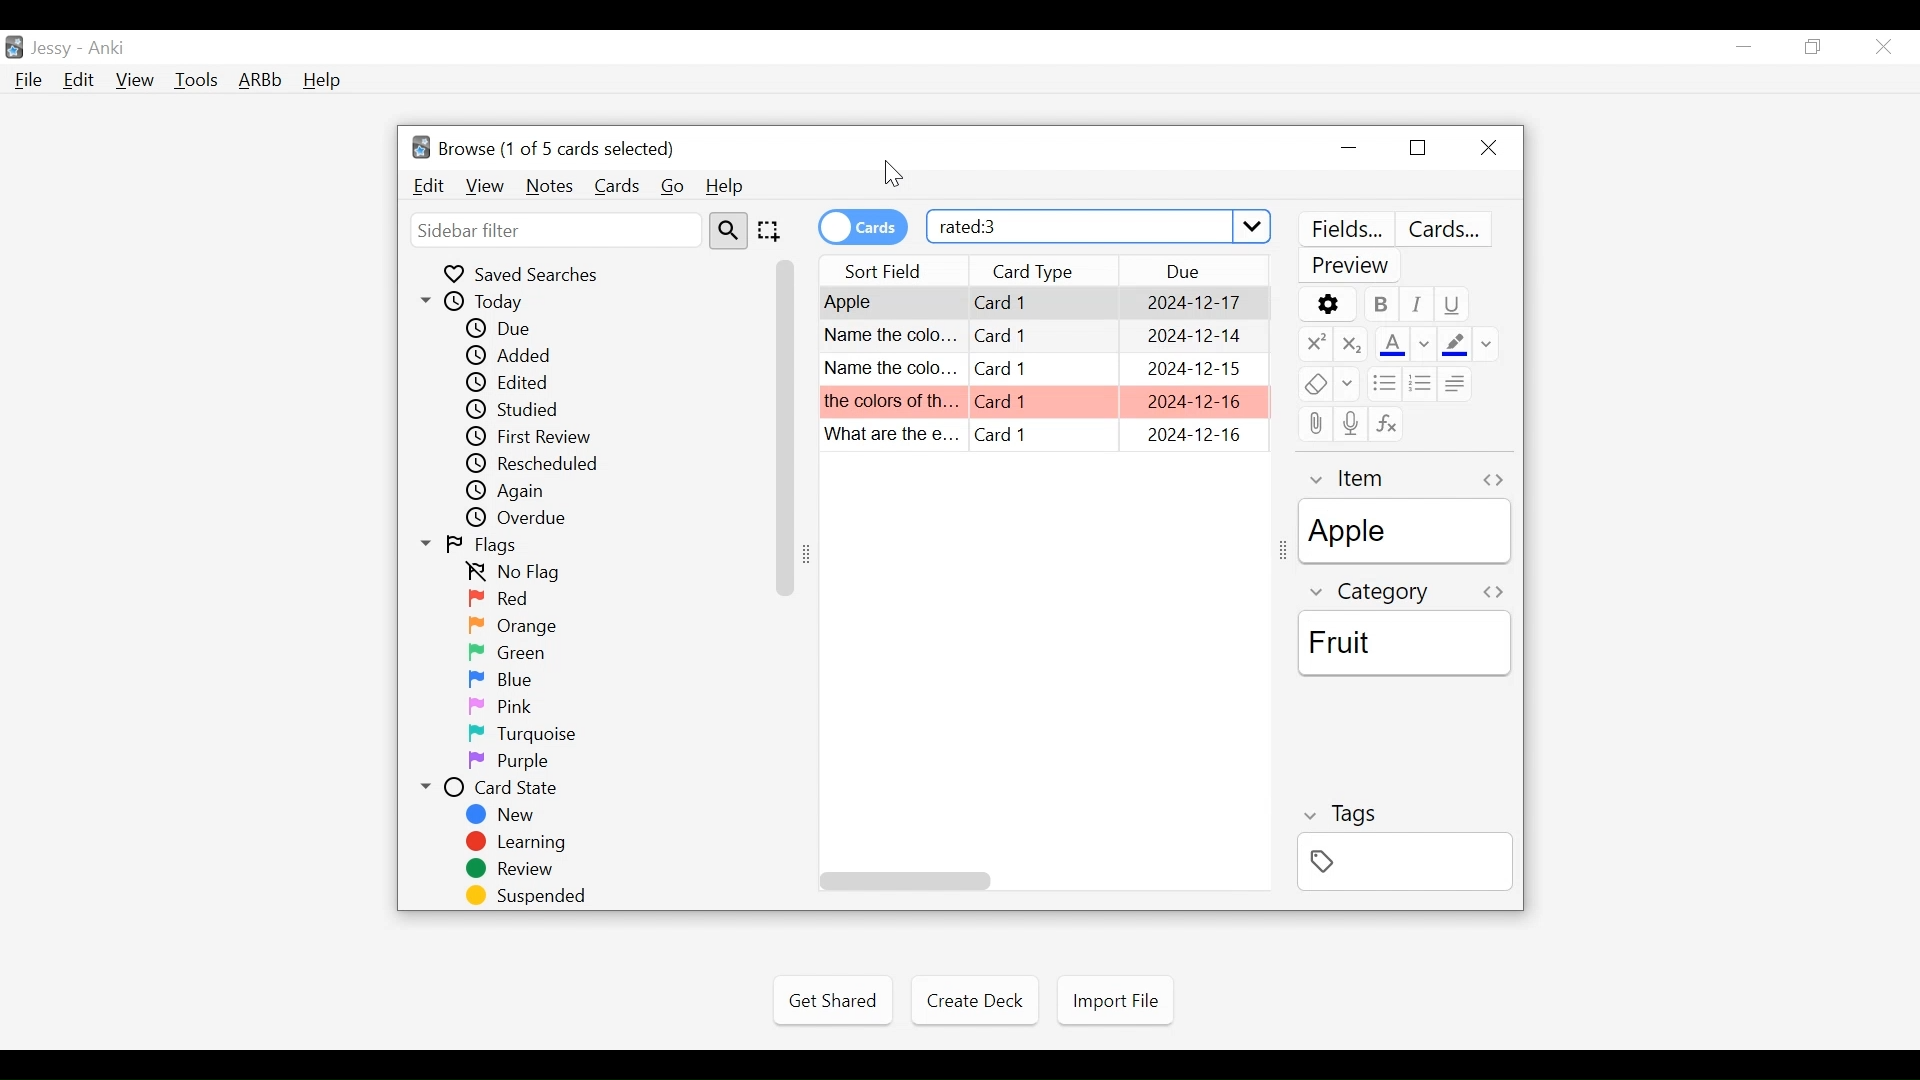  I want to click on New, so click(505, 817).